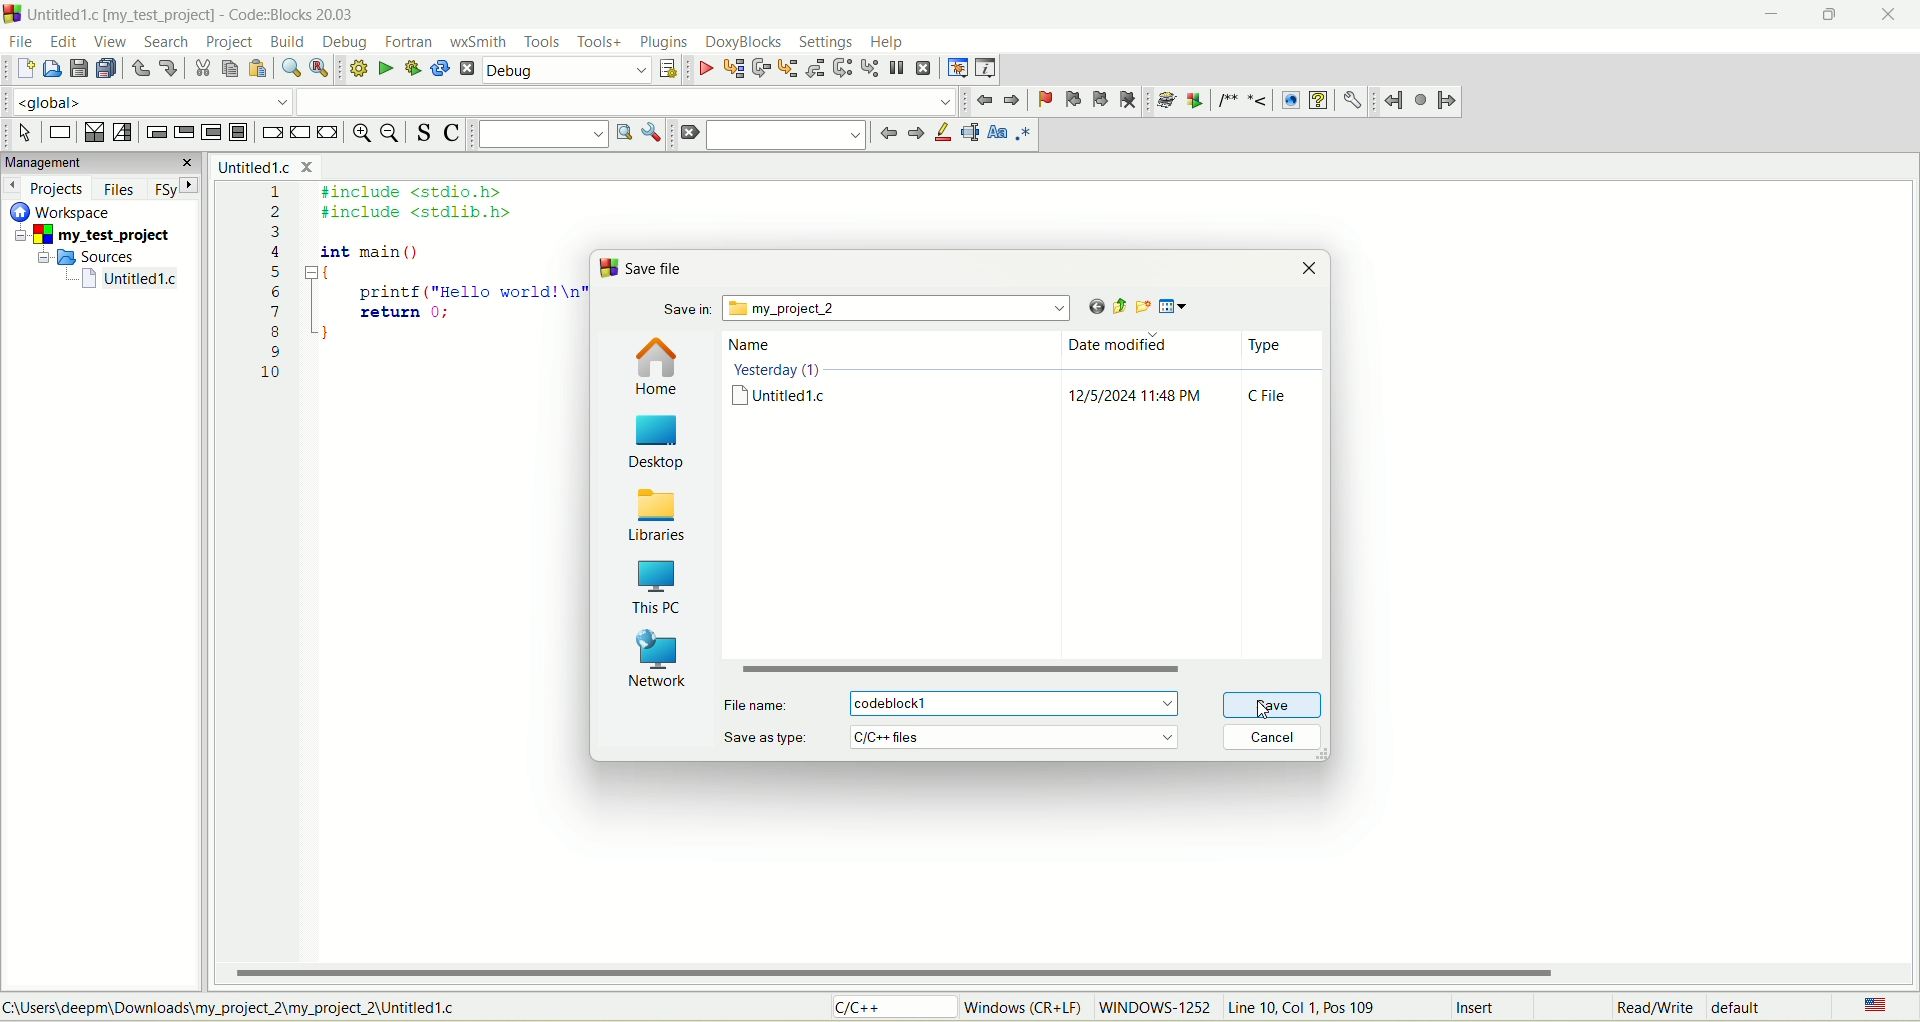 The image size is (1920, 1022). I want to click on select, so click(25, 133).